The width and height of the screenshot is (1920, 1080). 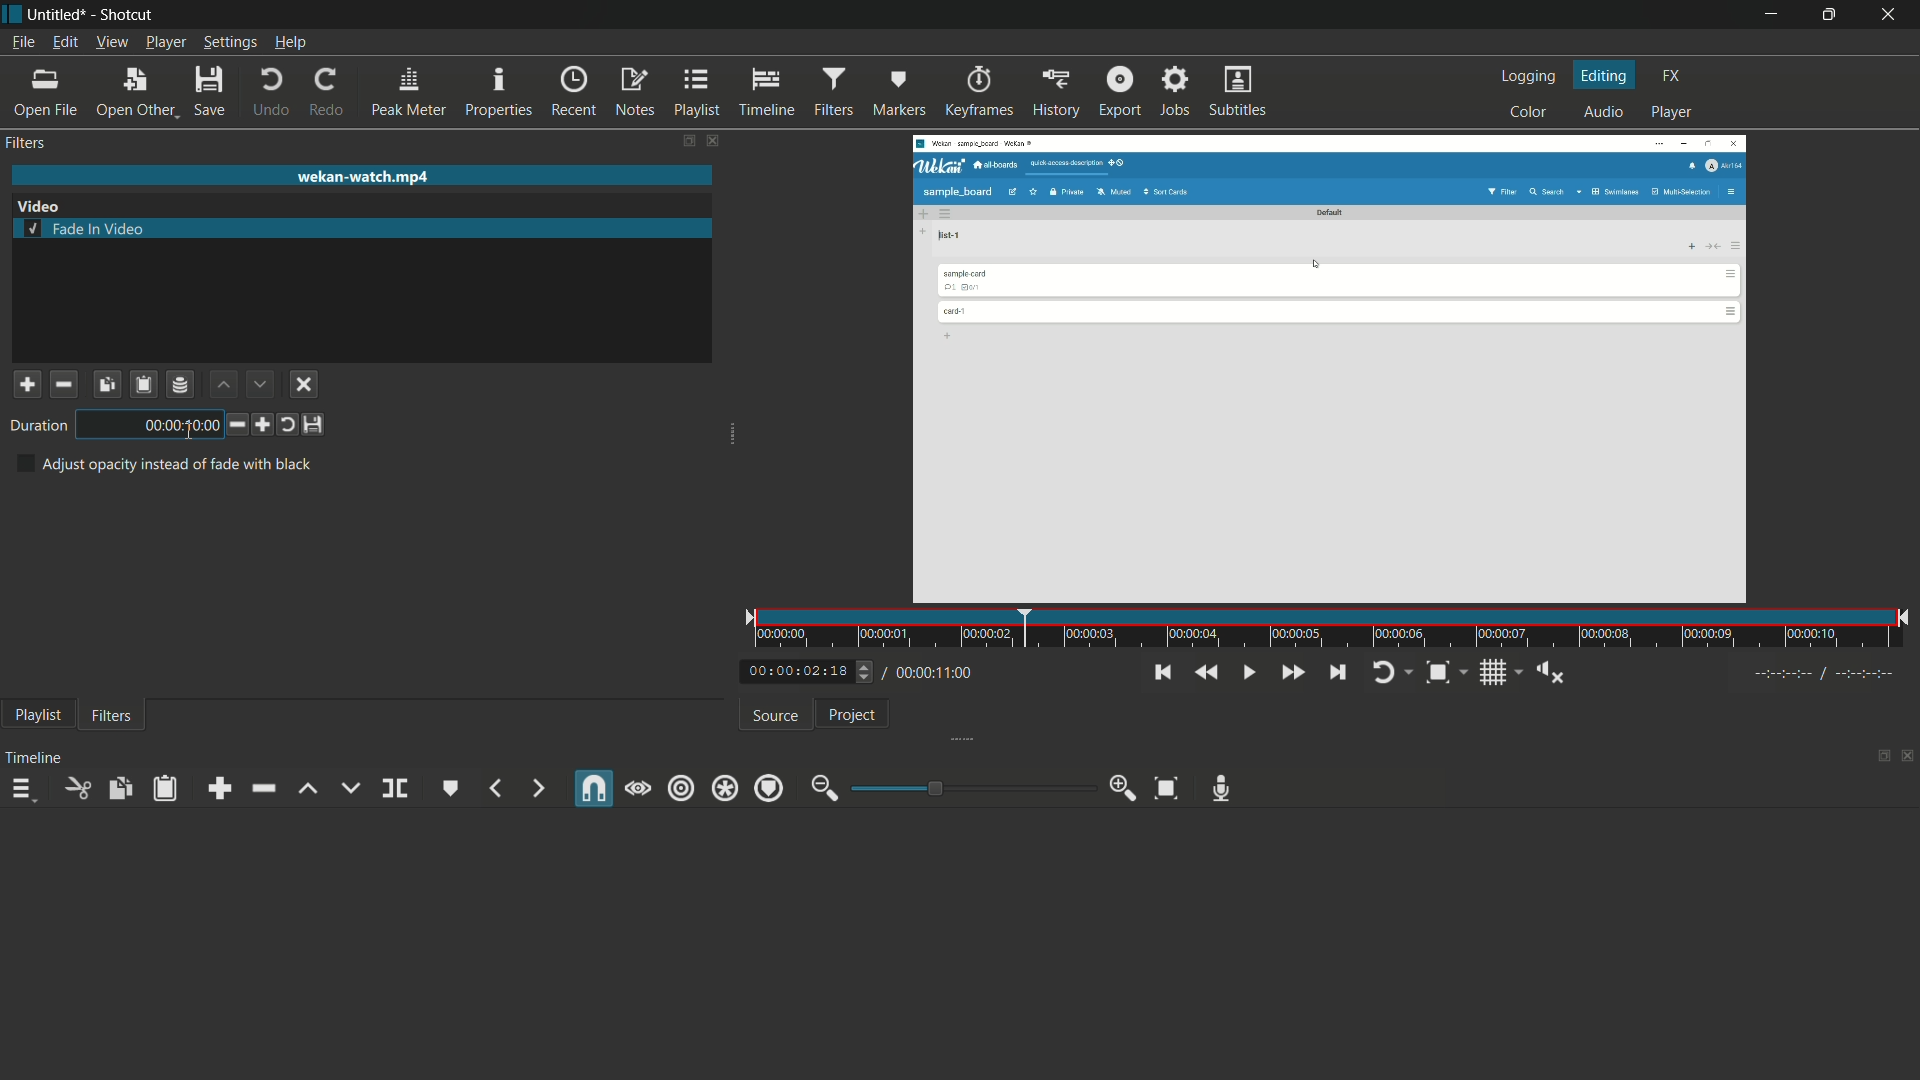 What do you see at coordinates (12, 15) in the screenshot?
I see `app icon` at bounding box center [12, 15].